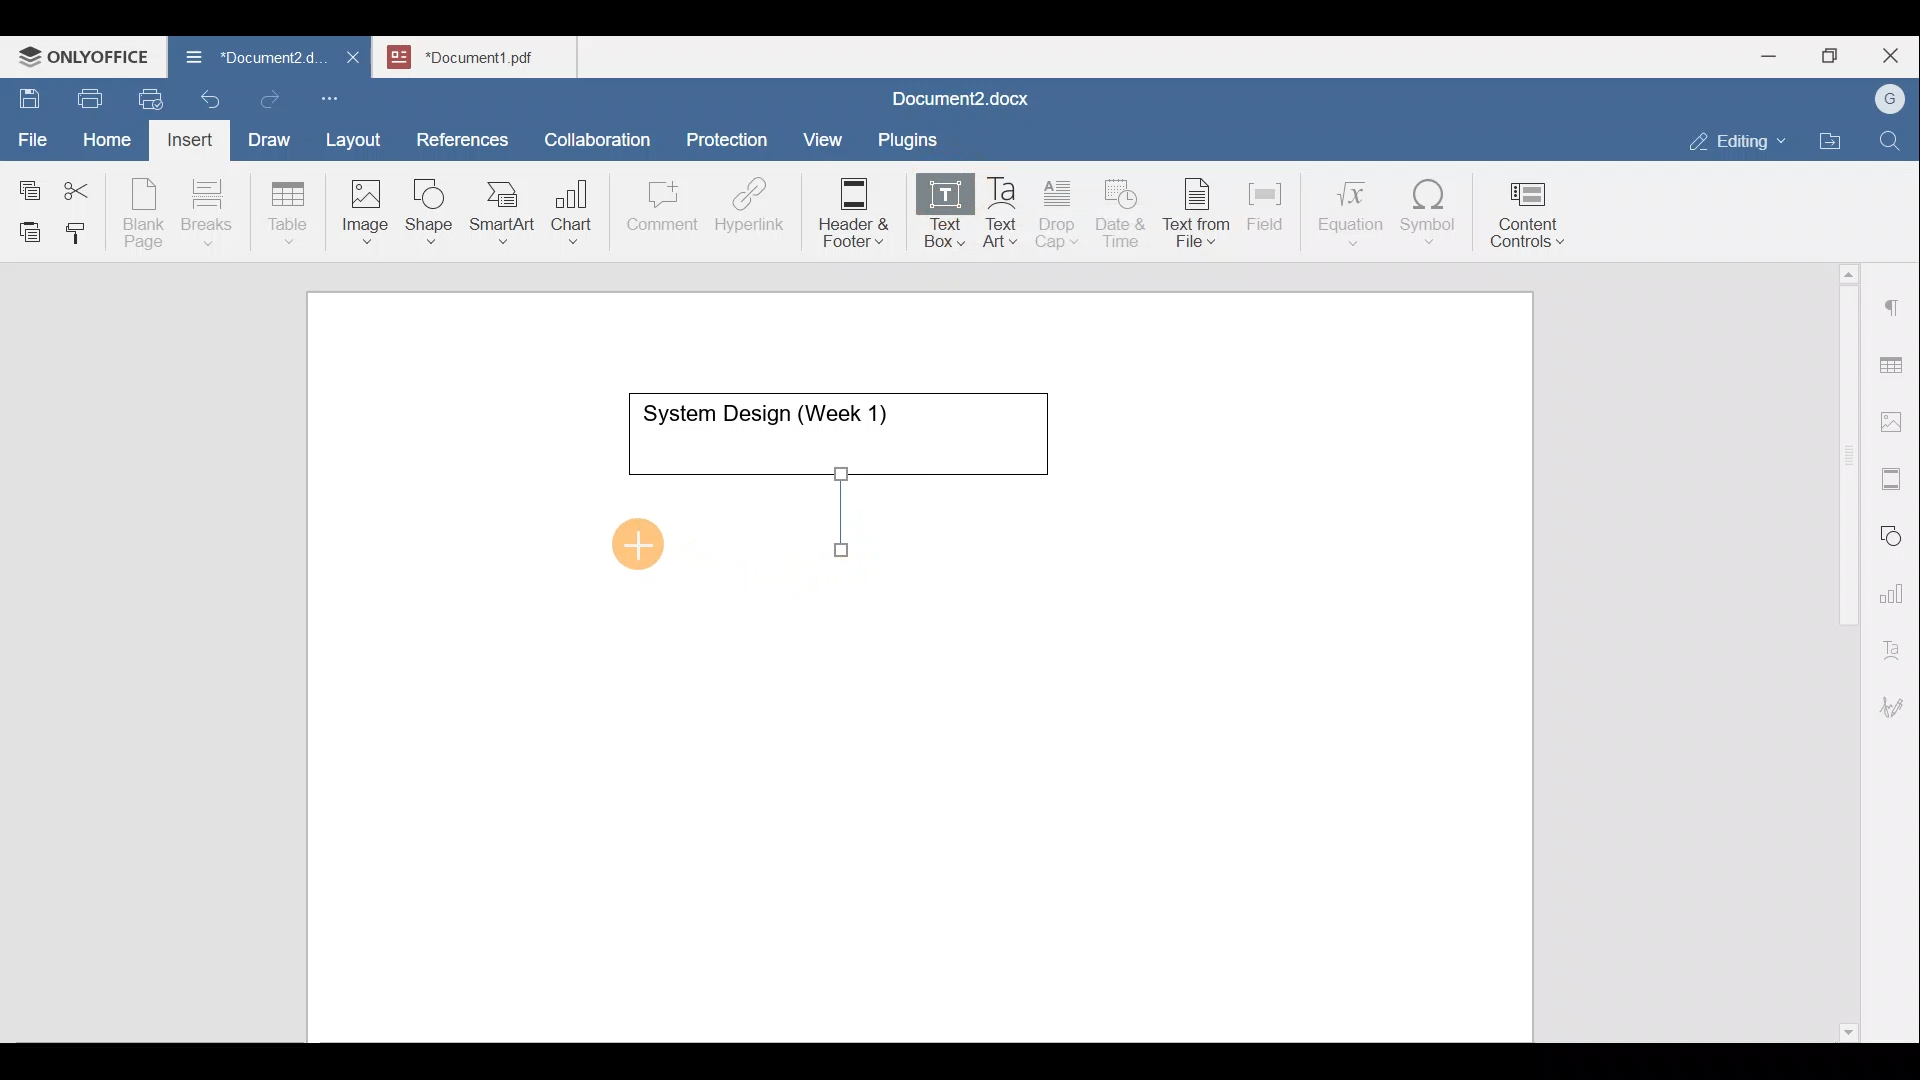 This screenshot has height=1080, width=1920. Describe the element at coordinates (25, 227) in the screenshot. I see `Paste` at that location.